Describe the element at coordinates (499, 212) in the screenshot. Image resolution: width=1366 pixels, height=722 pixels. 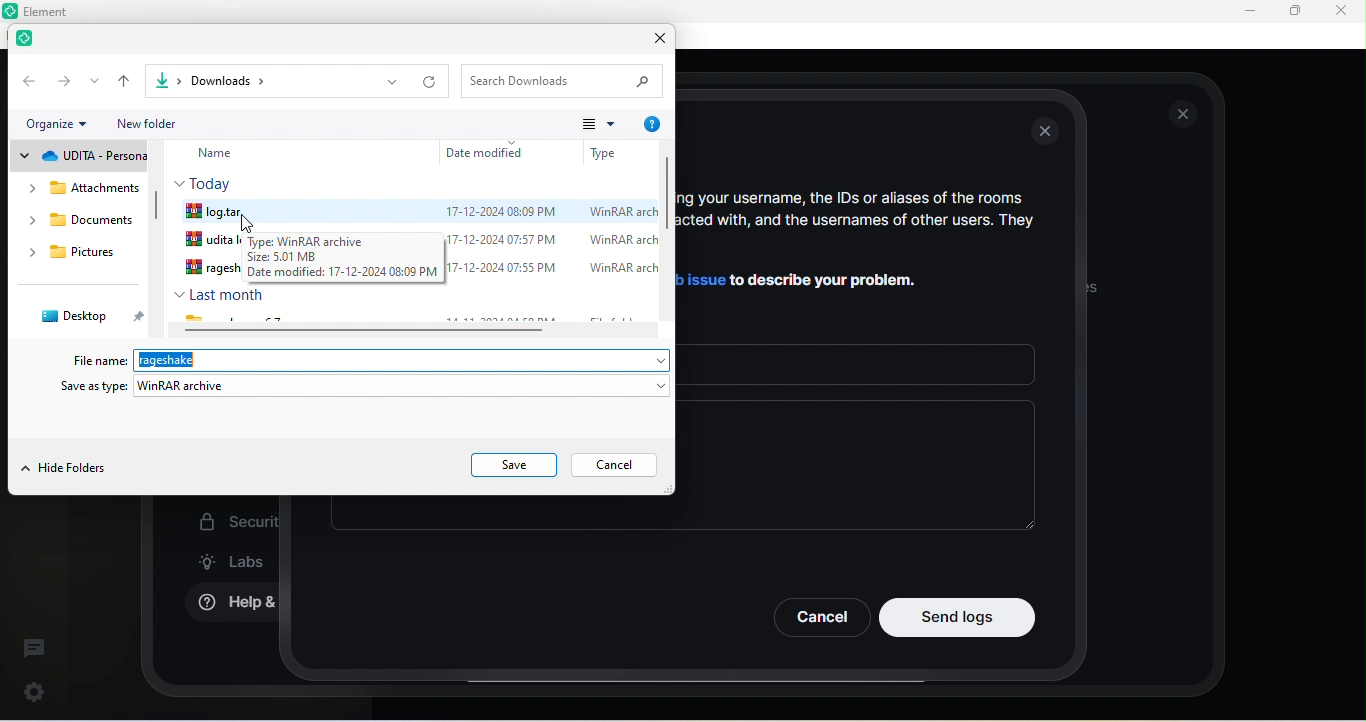
I see `17-12-2024 08:09 PM` at that location.